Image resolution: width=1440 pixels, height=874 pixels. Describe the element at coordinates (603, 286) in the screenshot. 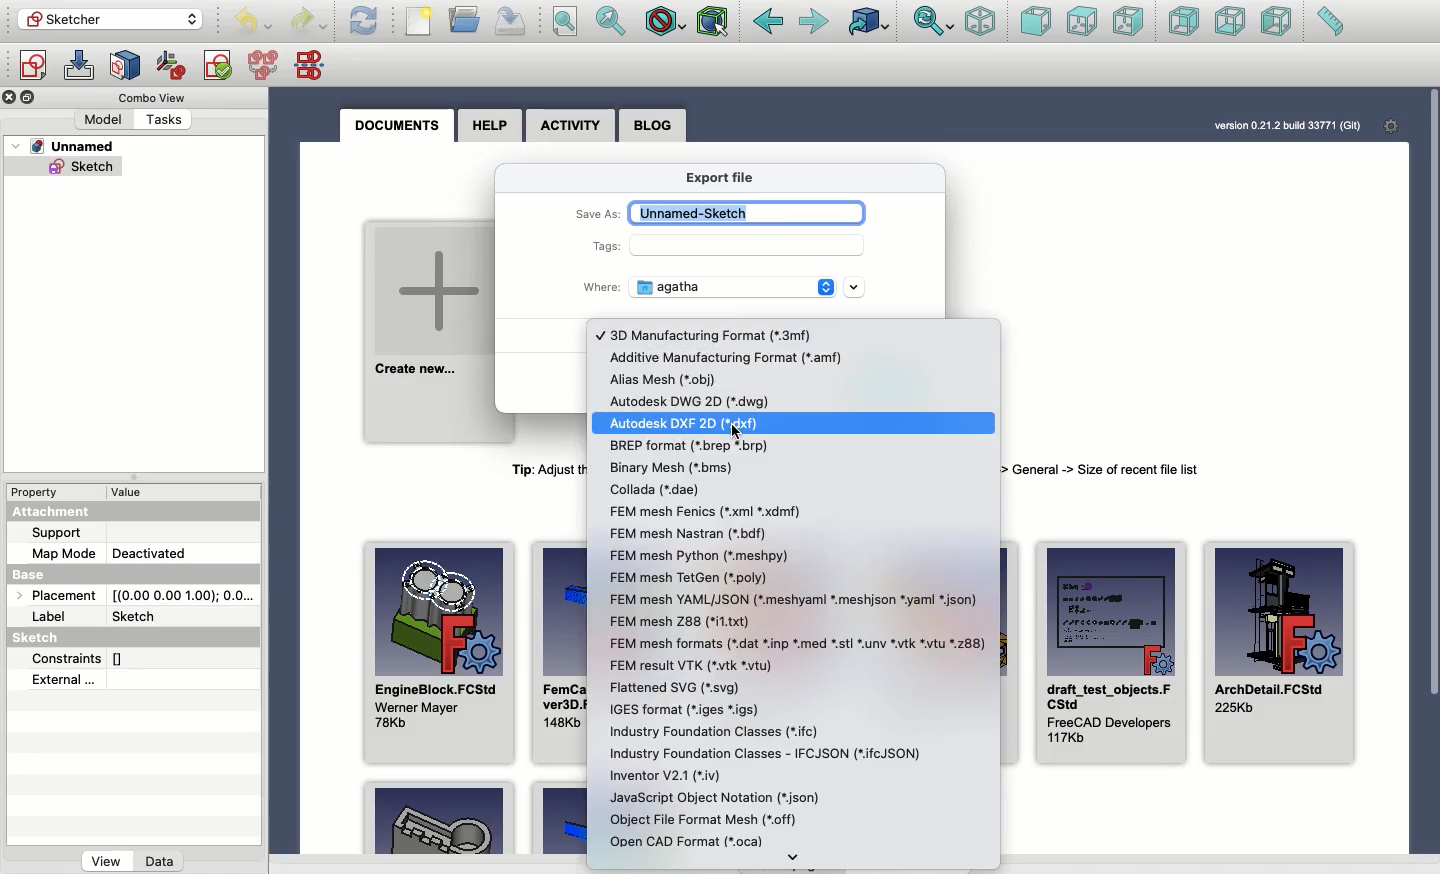

I see `Where` at that location.